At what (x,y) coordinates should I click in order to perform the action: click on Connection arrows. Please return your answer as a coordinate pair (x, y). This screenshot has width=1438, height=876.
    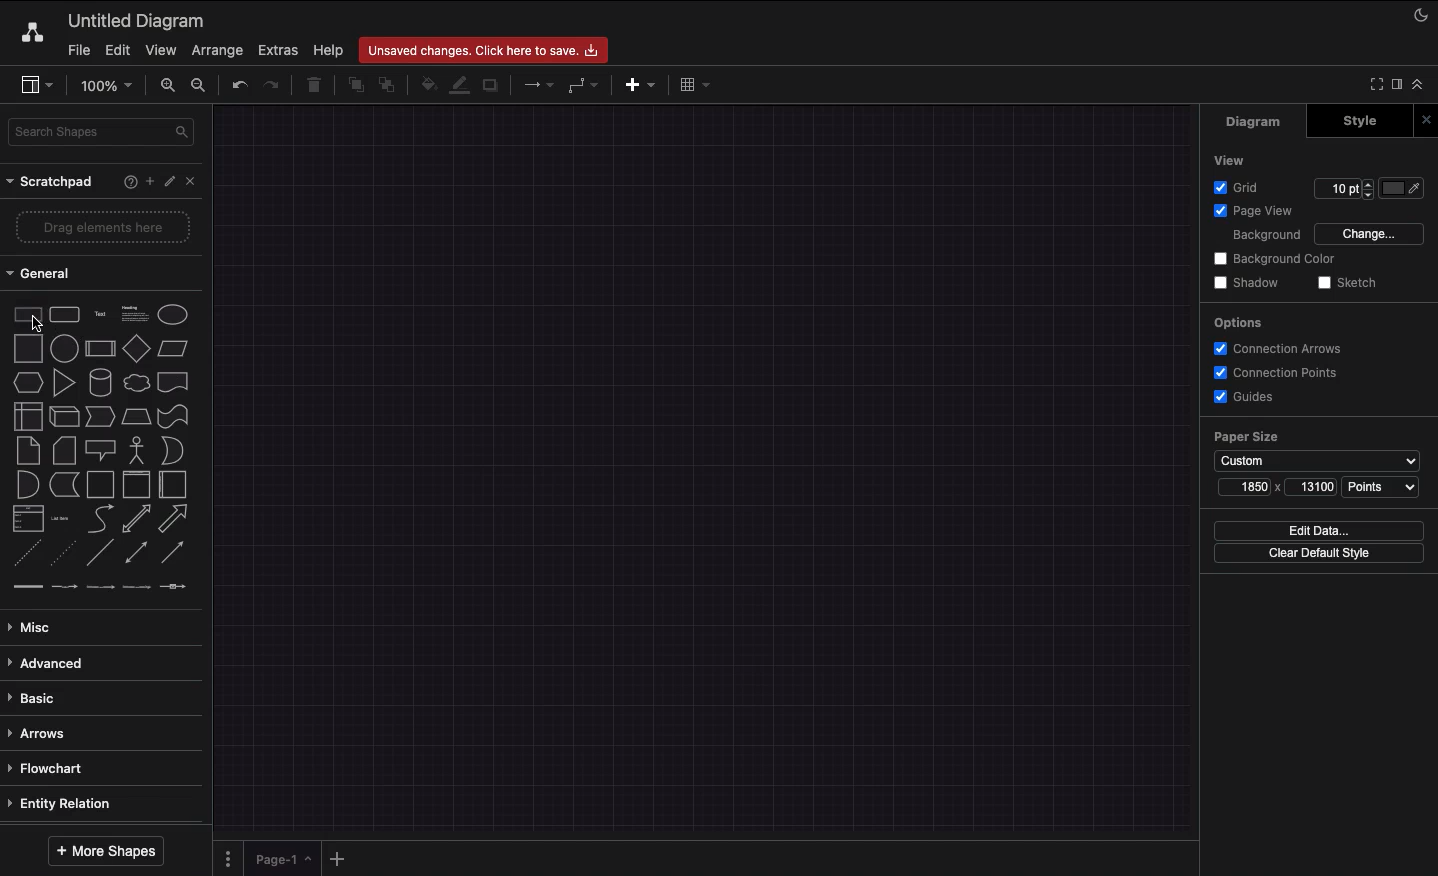
    Looking at the image, I should click on (1281, 349).